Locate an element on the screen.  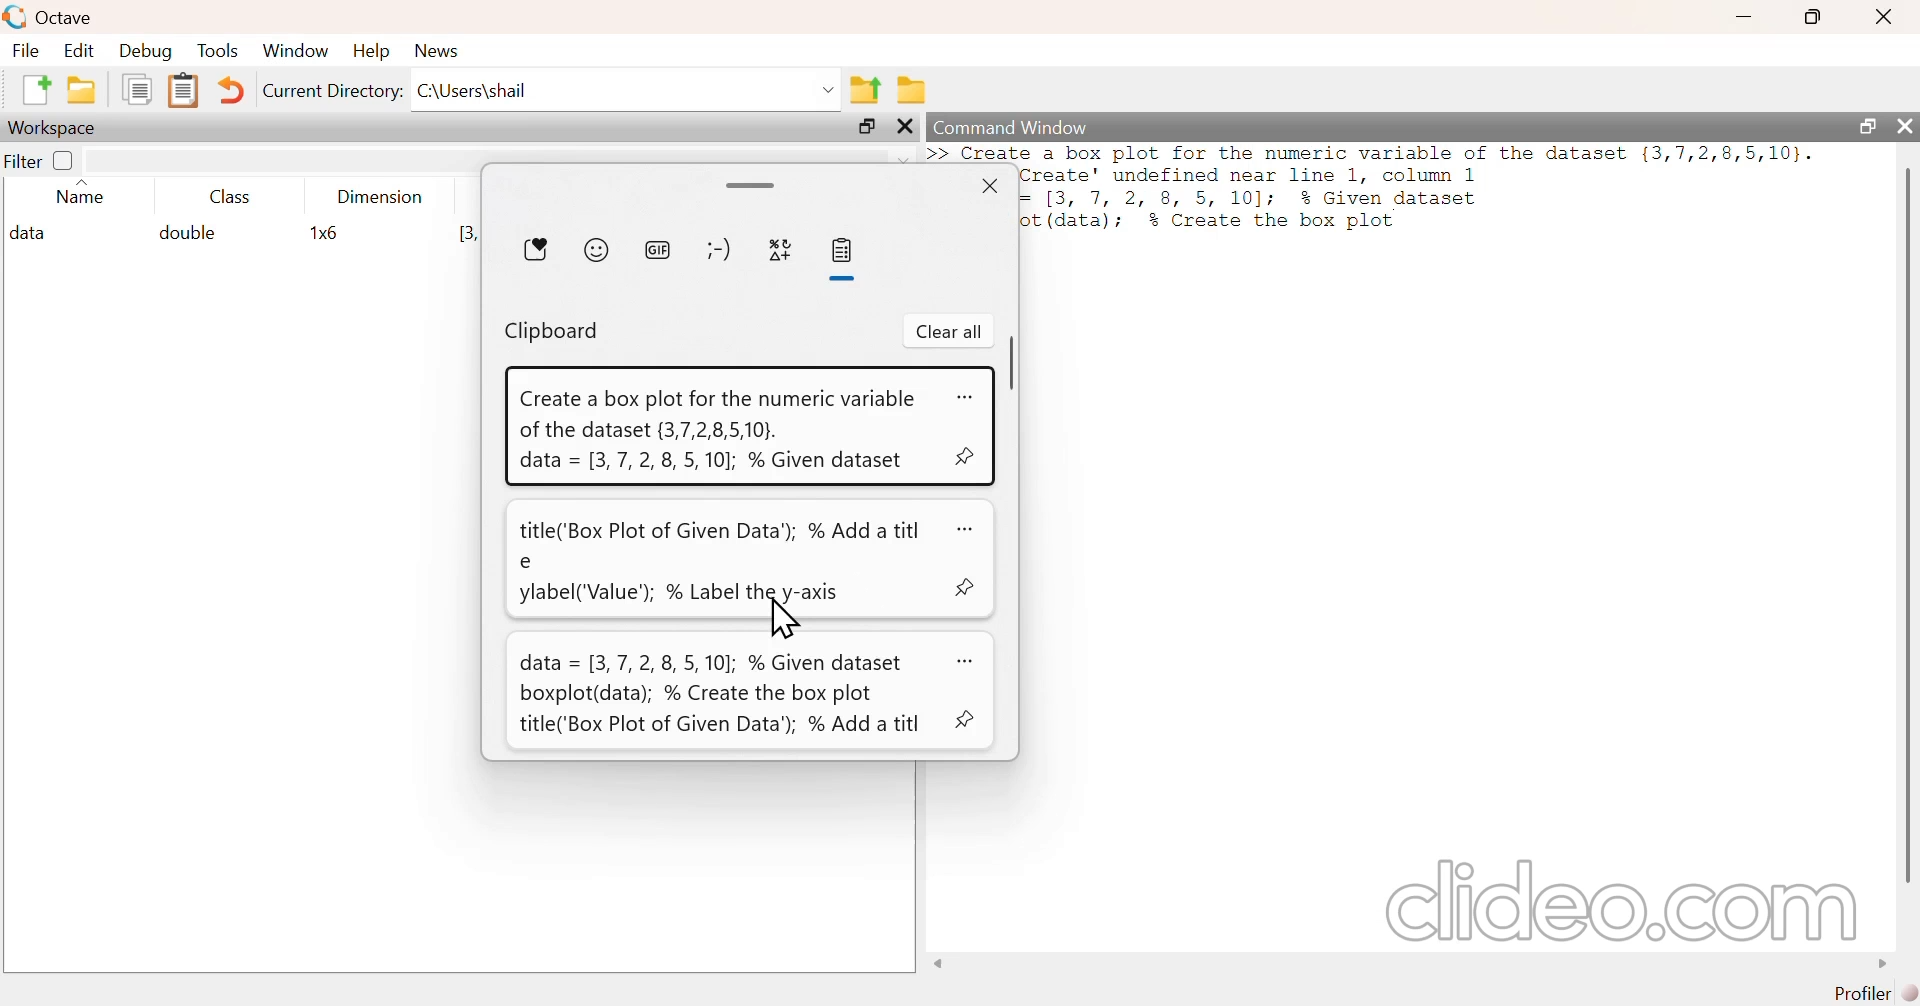
data = [3,7, 2, 8, 5,10]; % Given dataset
boxplot(data); % Create the box plot
title('Box Plot of Given Data’); % Add a titl is located at coordinates (717, 697).